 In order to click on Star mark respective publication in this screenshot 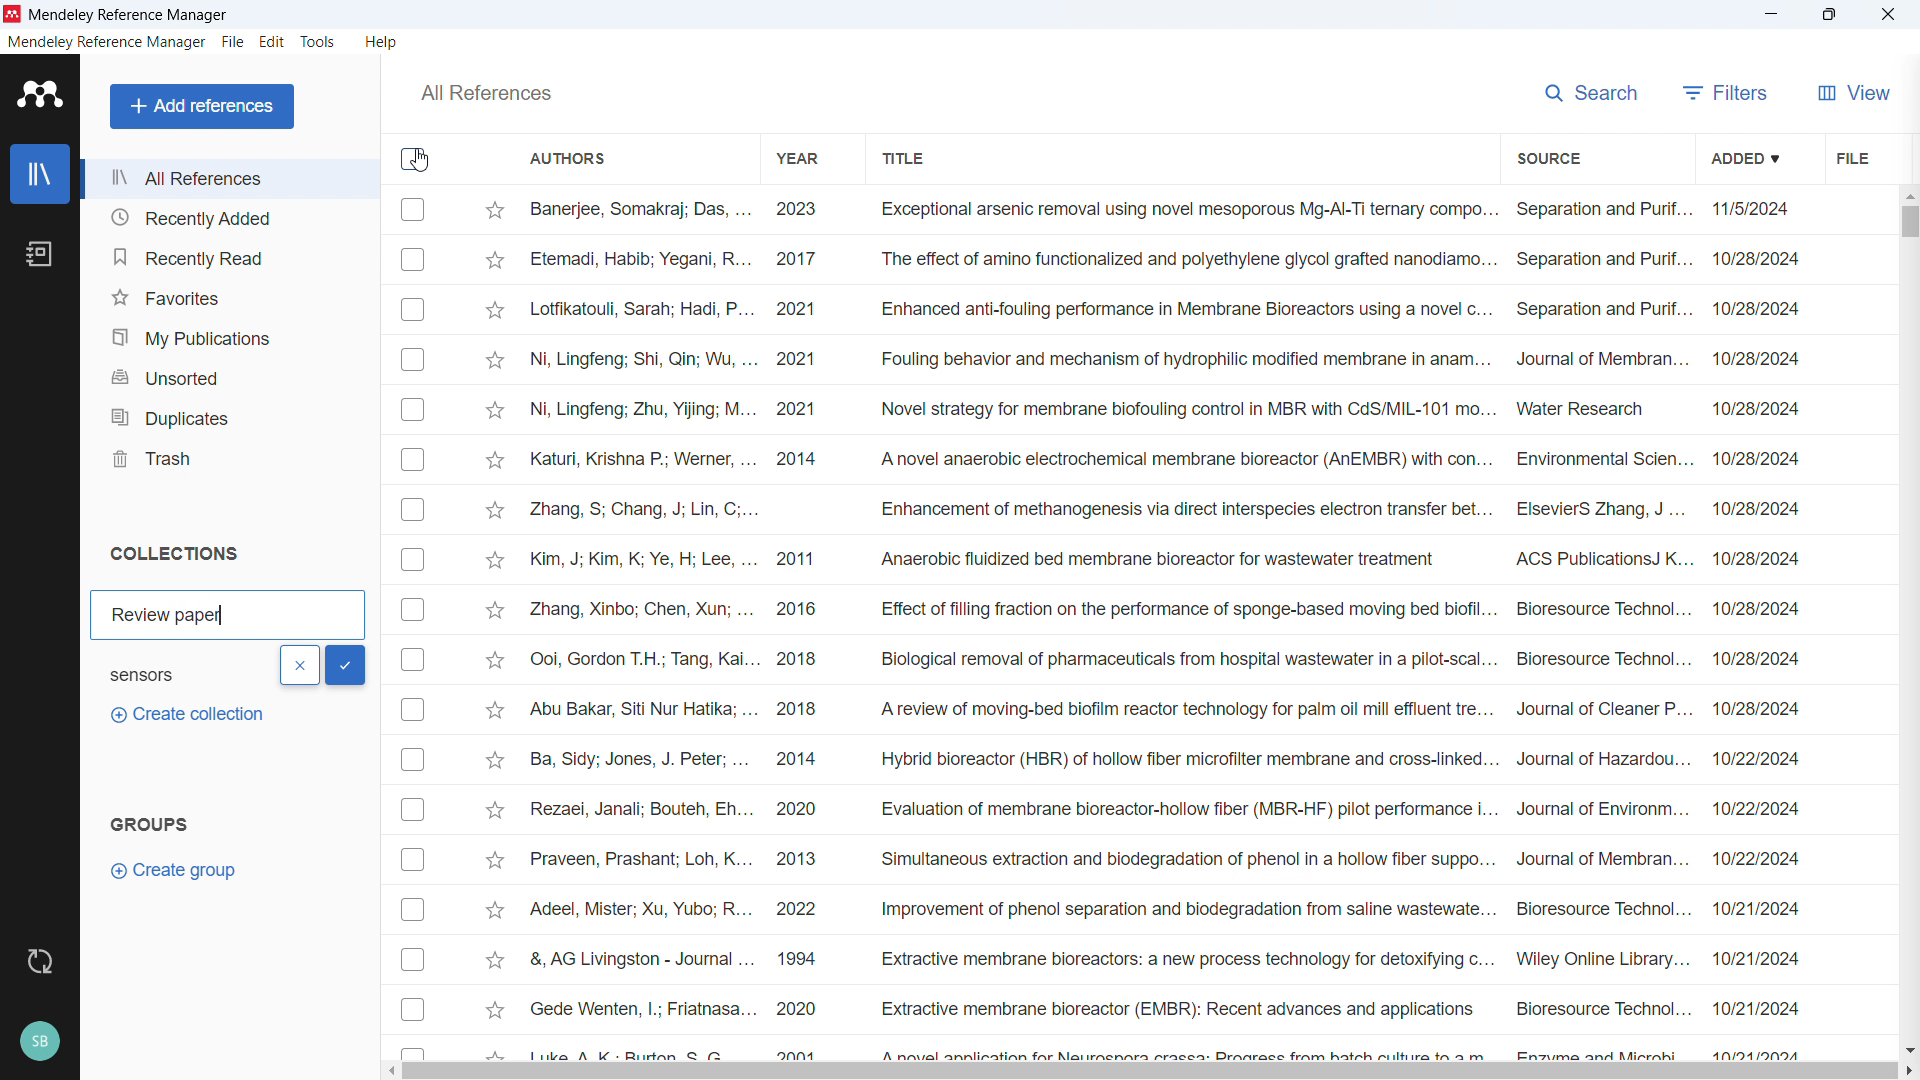, I will do `click(495, 910)`.